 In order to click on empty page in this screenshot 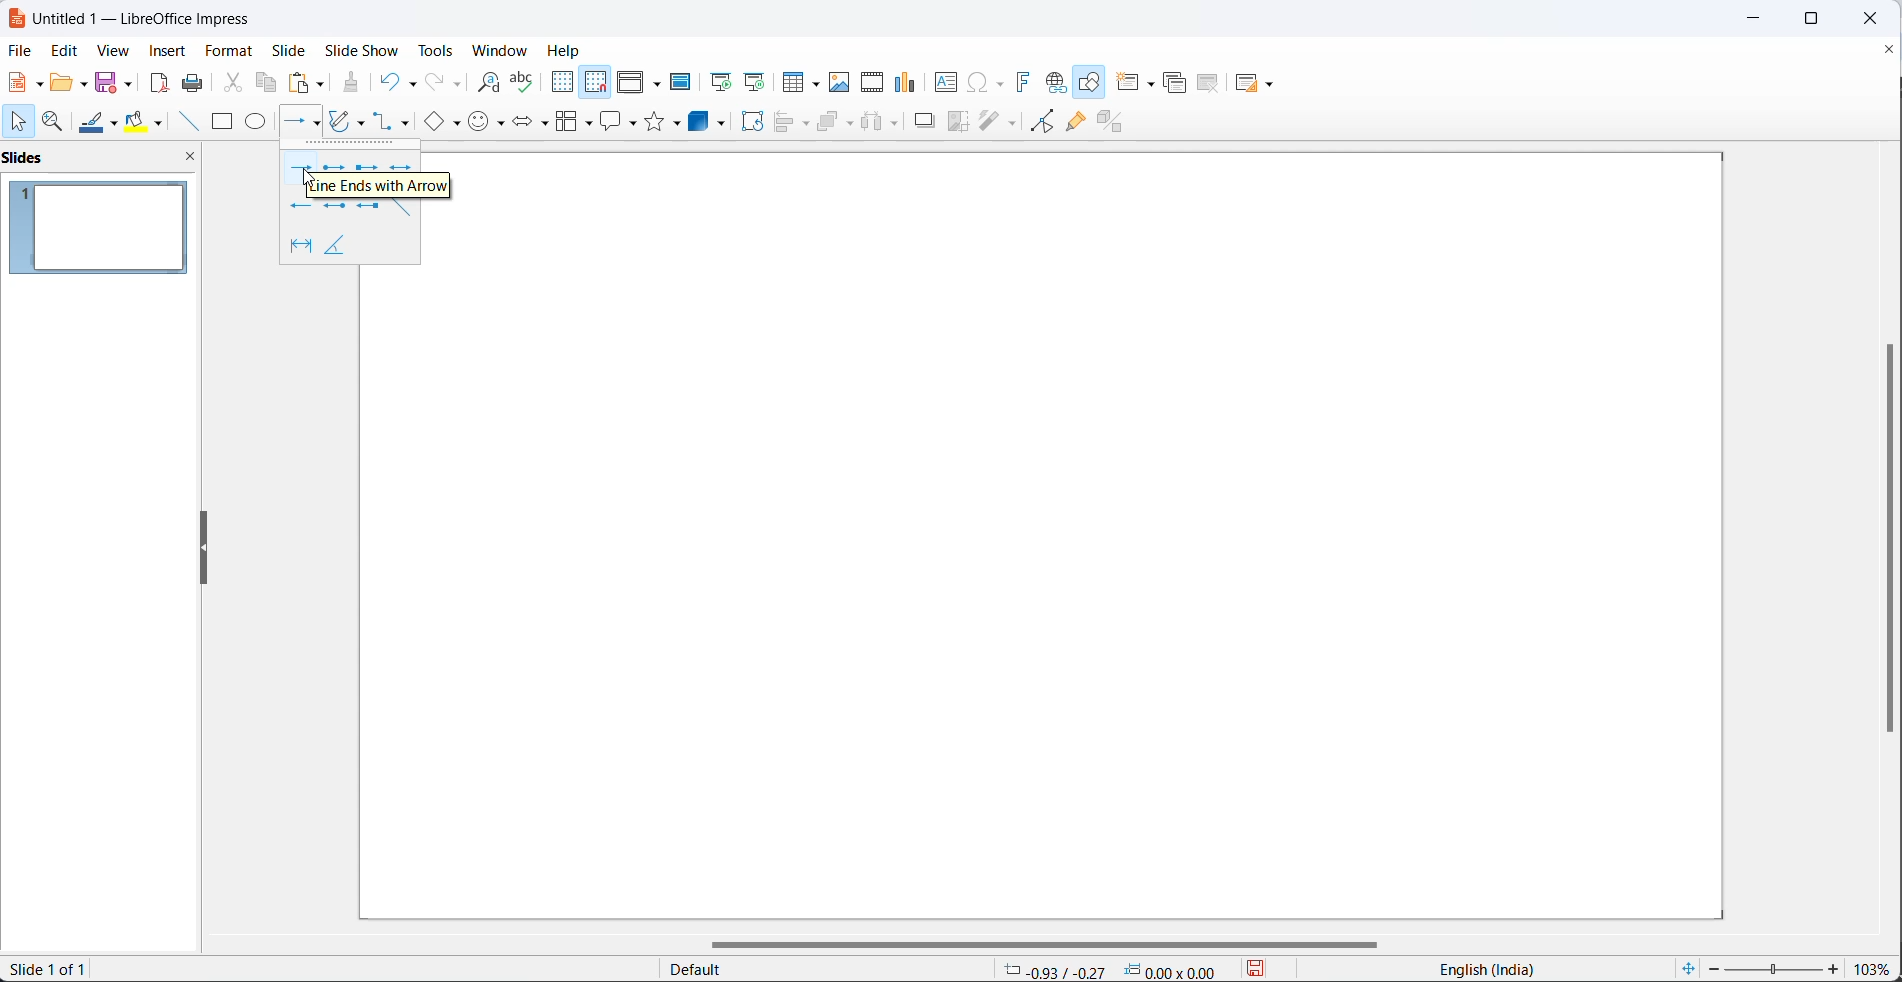, I will do `click(1092, 169)`.